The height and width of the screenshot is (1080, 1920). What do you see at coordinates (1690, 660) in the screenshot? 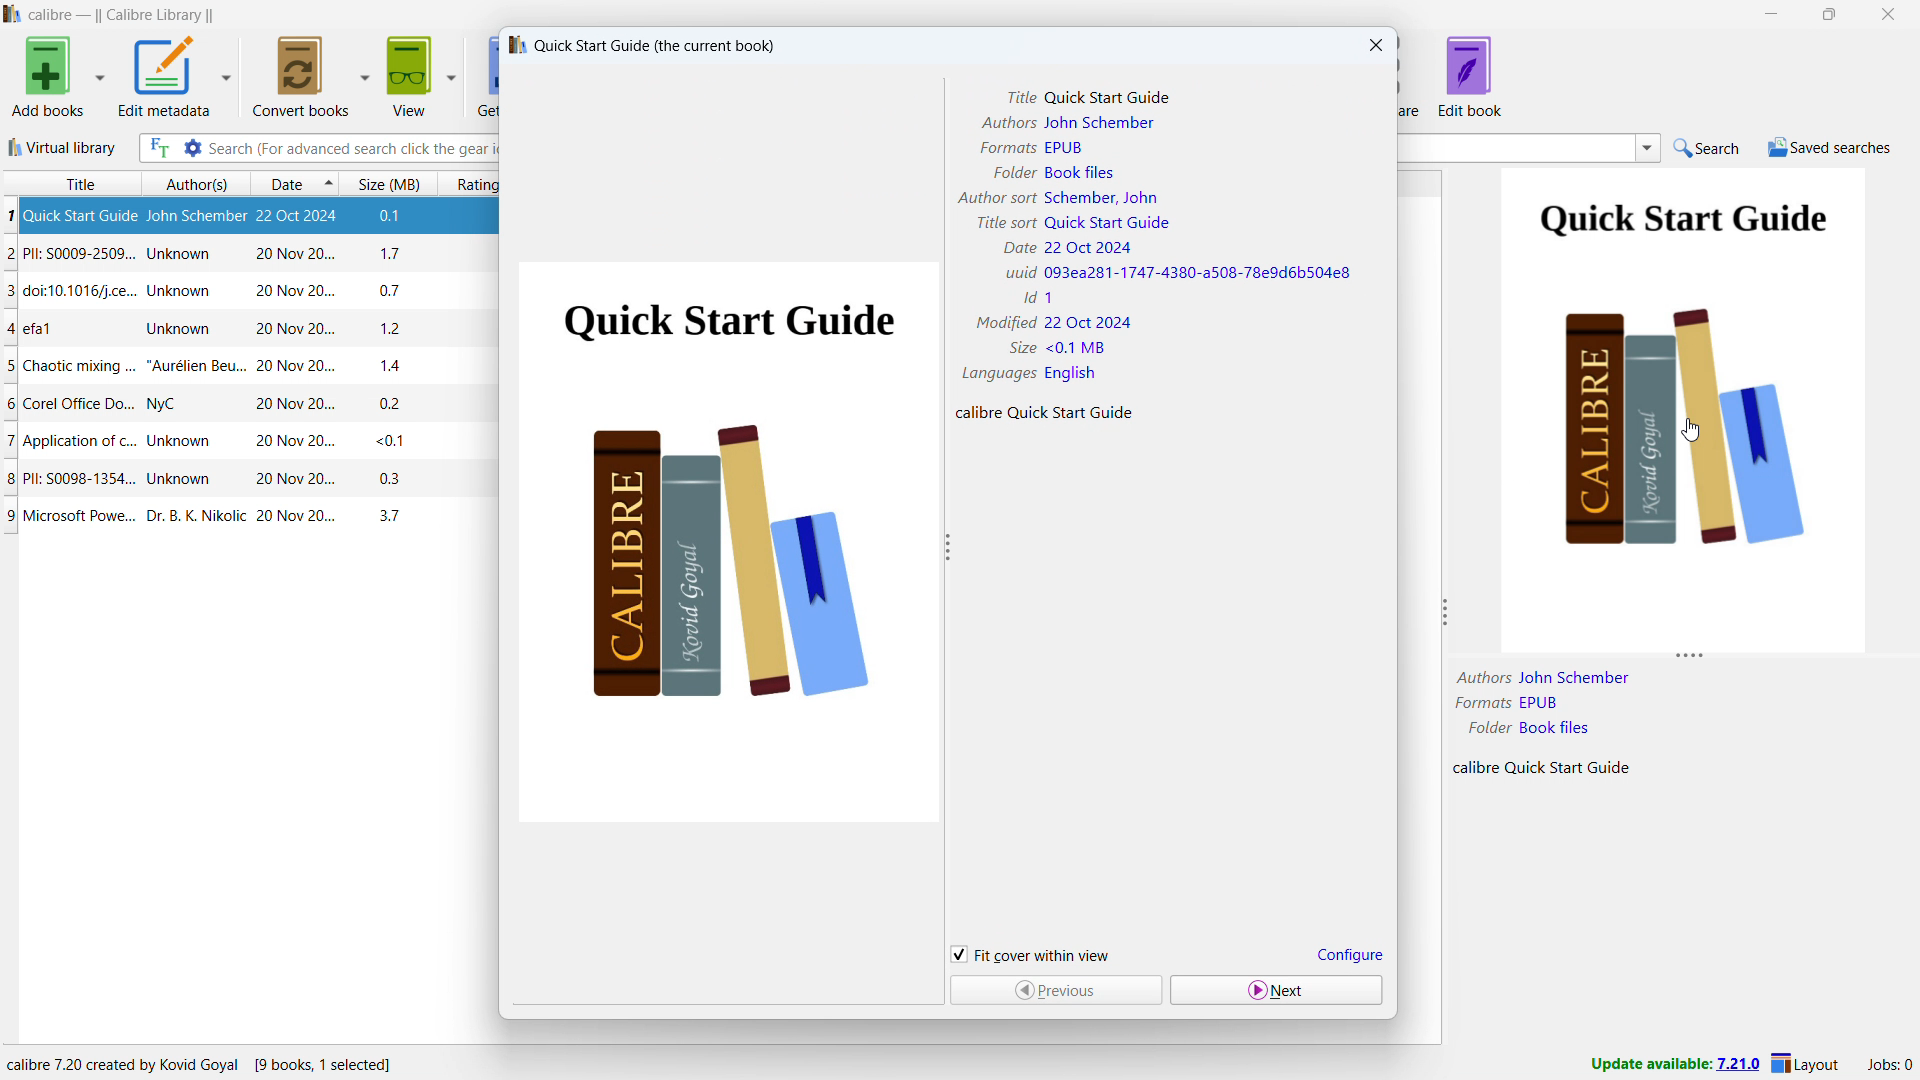
I see `resize` at bounding box center [1690, 660].